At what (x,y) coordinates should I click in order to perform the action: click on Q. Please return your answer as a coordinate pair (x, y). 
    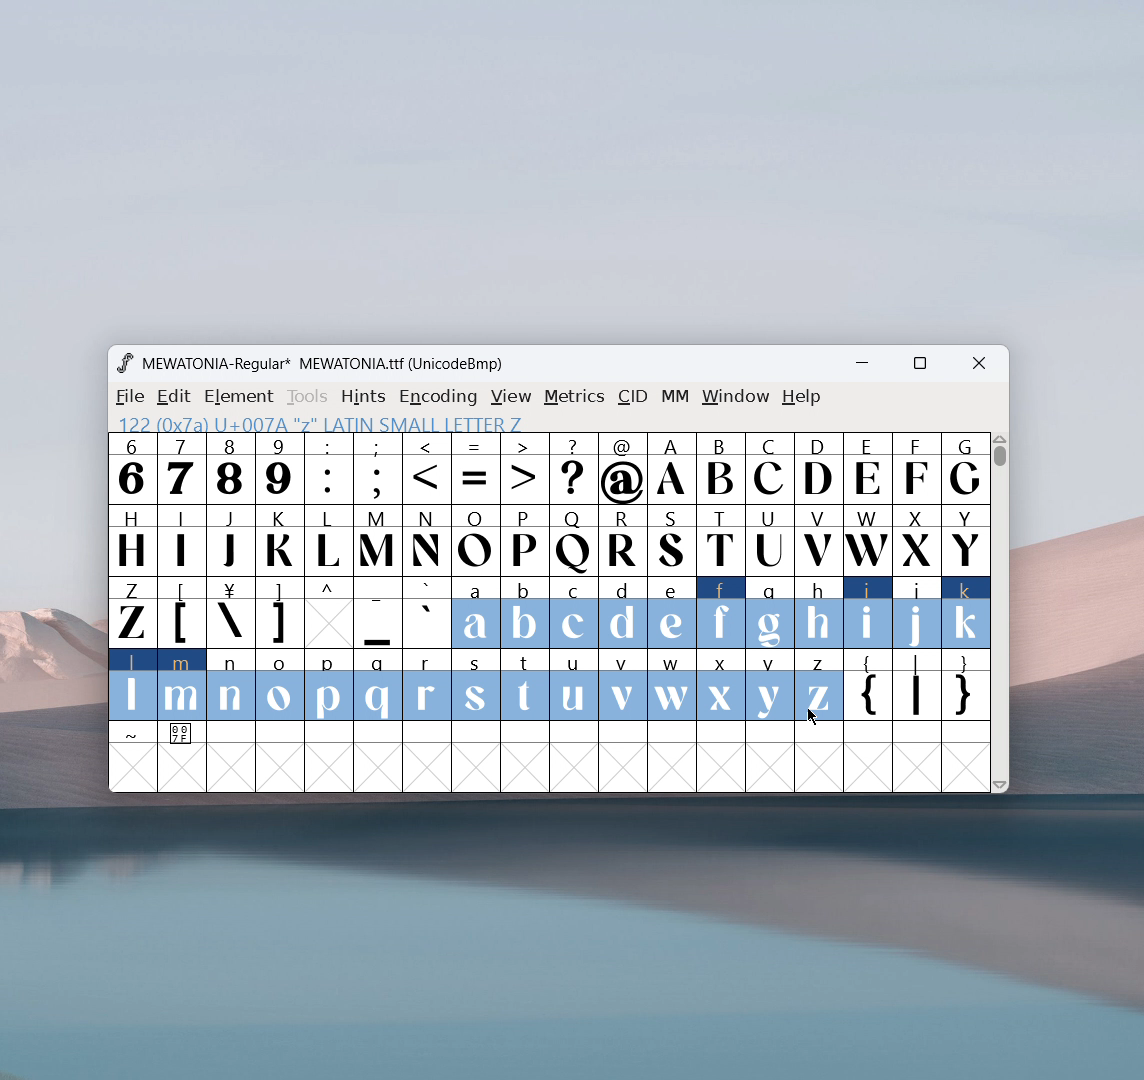
    Looking at the image, I should click on (573, 542).